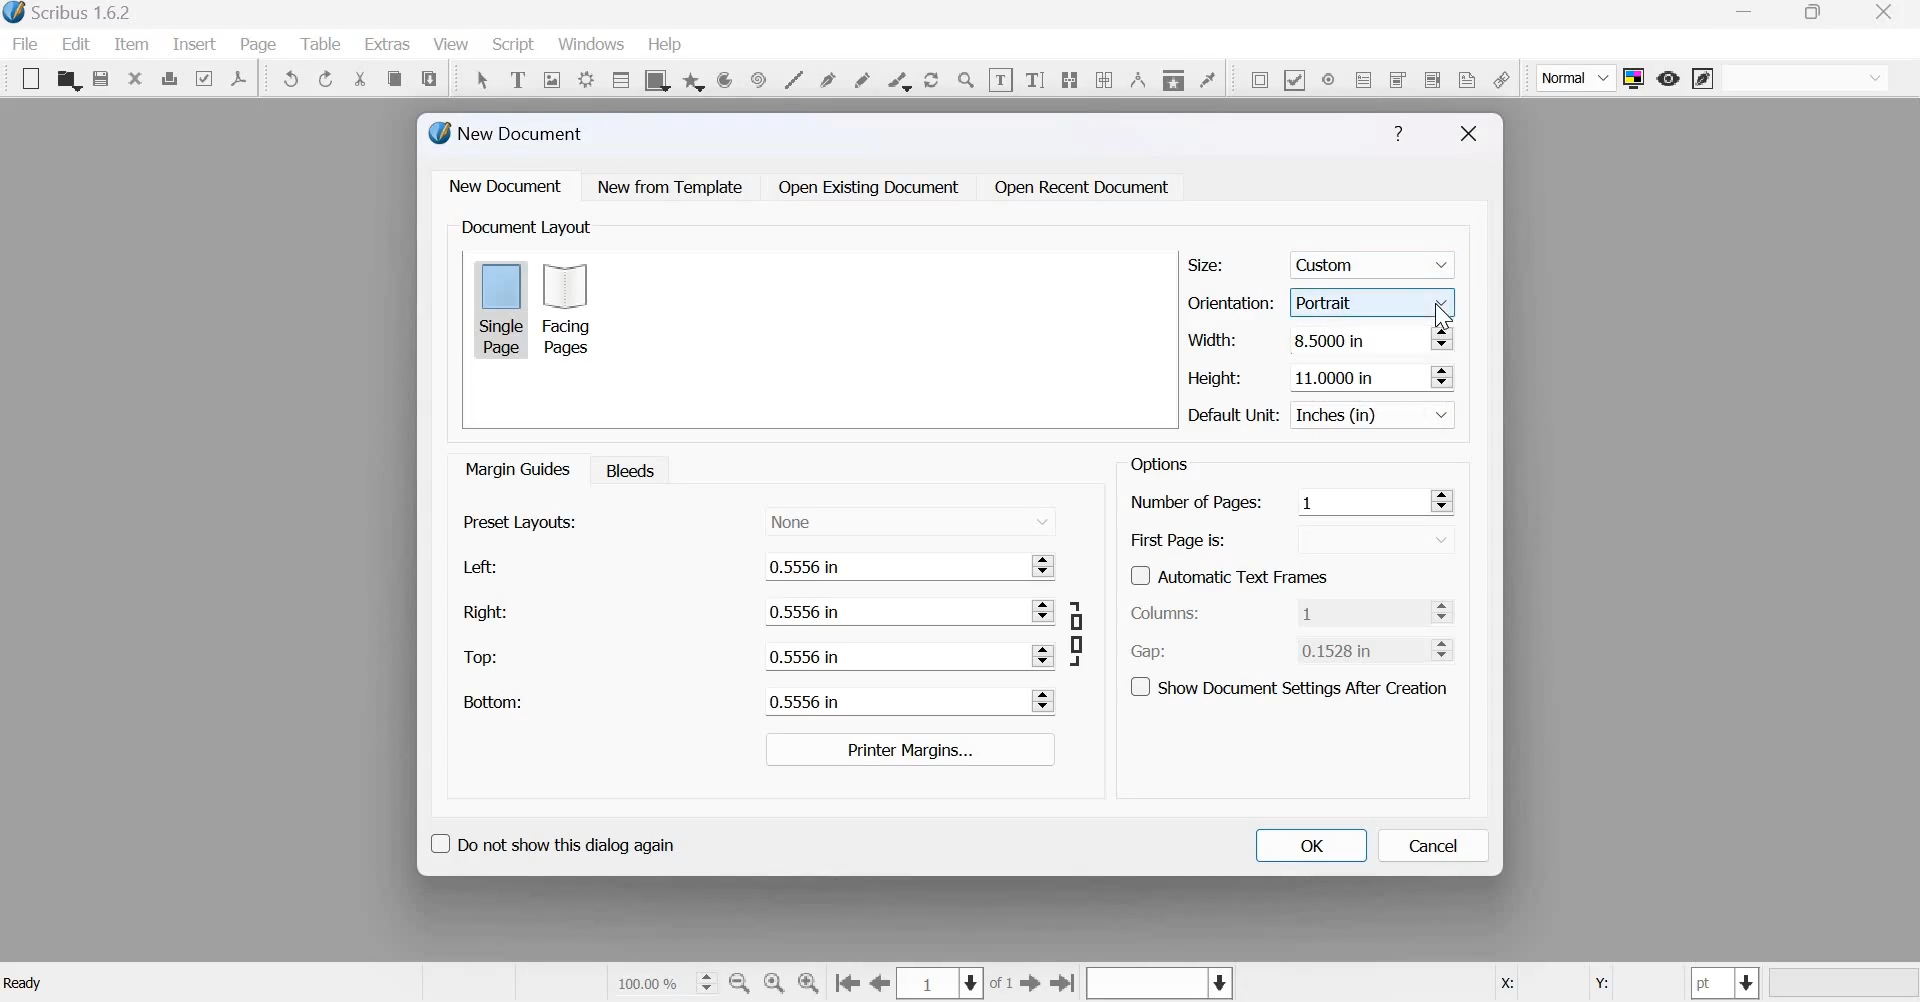 The image size is (1920, 1002). What do you see at coordinates (881, 983) in the screenshot?
I see `go to the previous page` at bounding box center [881, 983].